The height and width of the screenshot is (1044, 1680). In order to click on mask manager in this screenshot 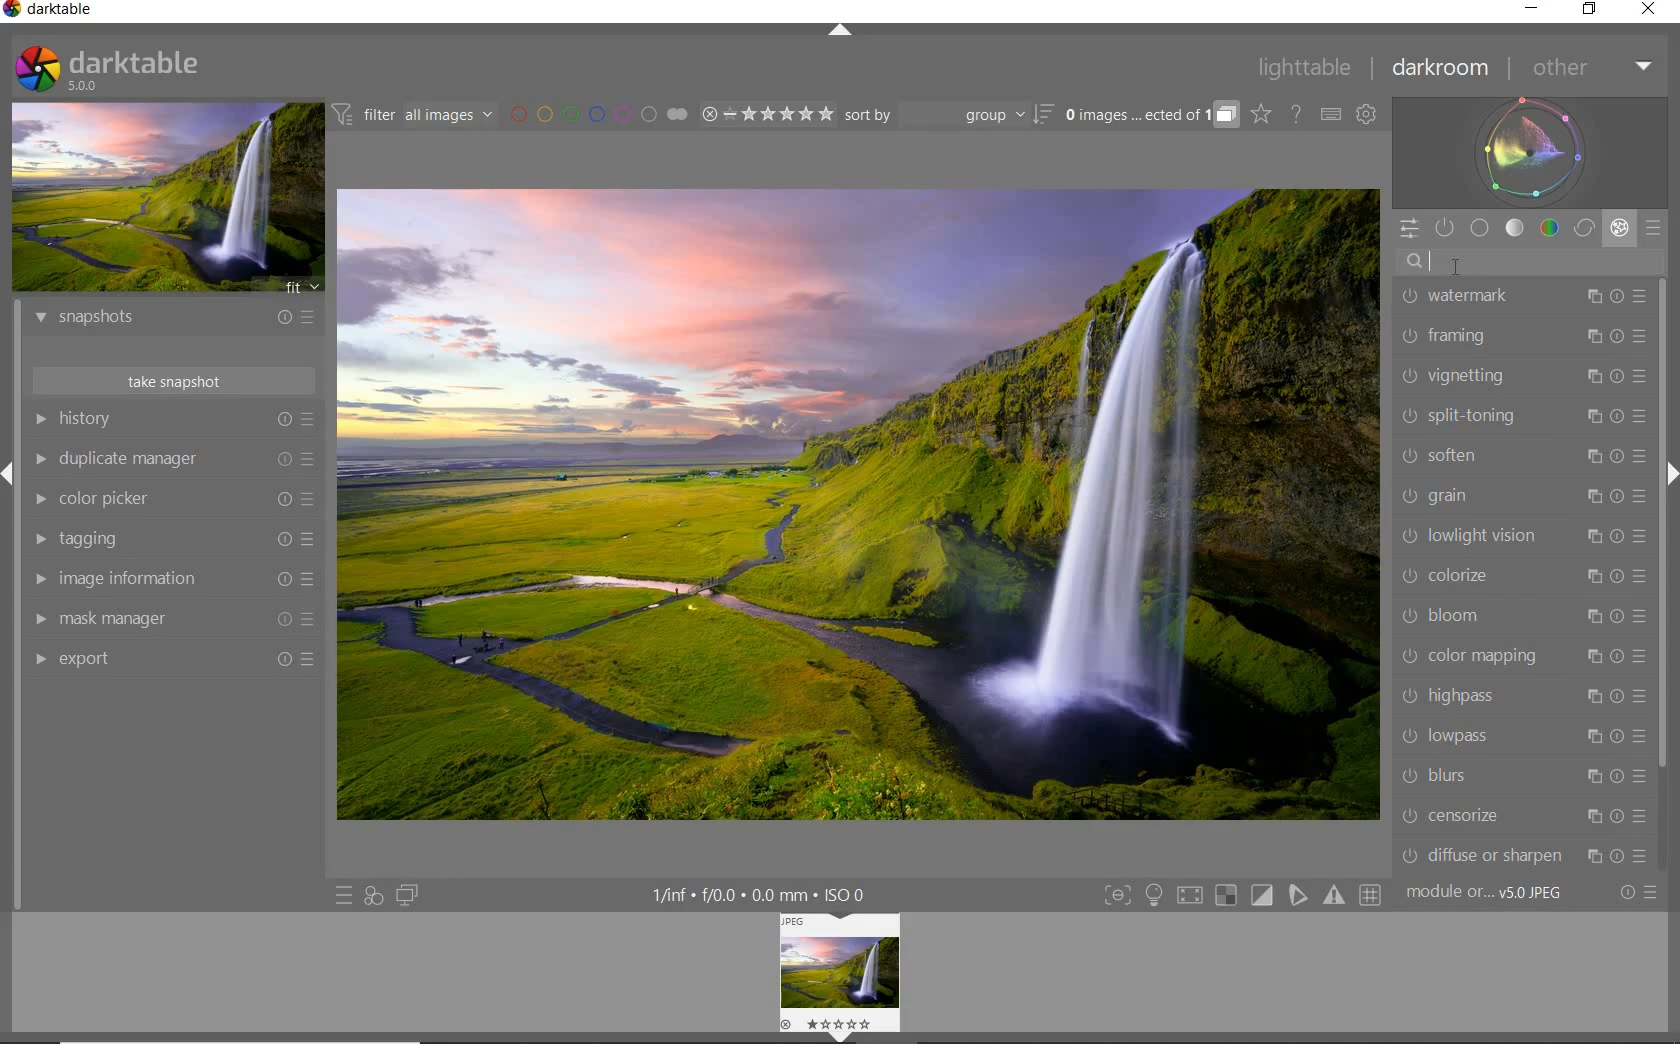, I will do `click(175, 620)`.